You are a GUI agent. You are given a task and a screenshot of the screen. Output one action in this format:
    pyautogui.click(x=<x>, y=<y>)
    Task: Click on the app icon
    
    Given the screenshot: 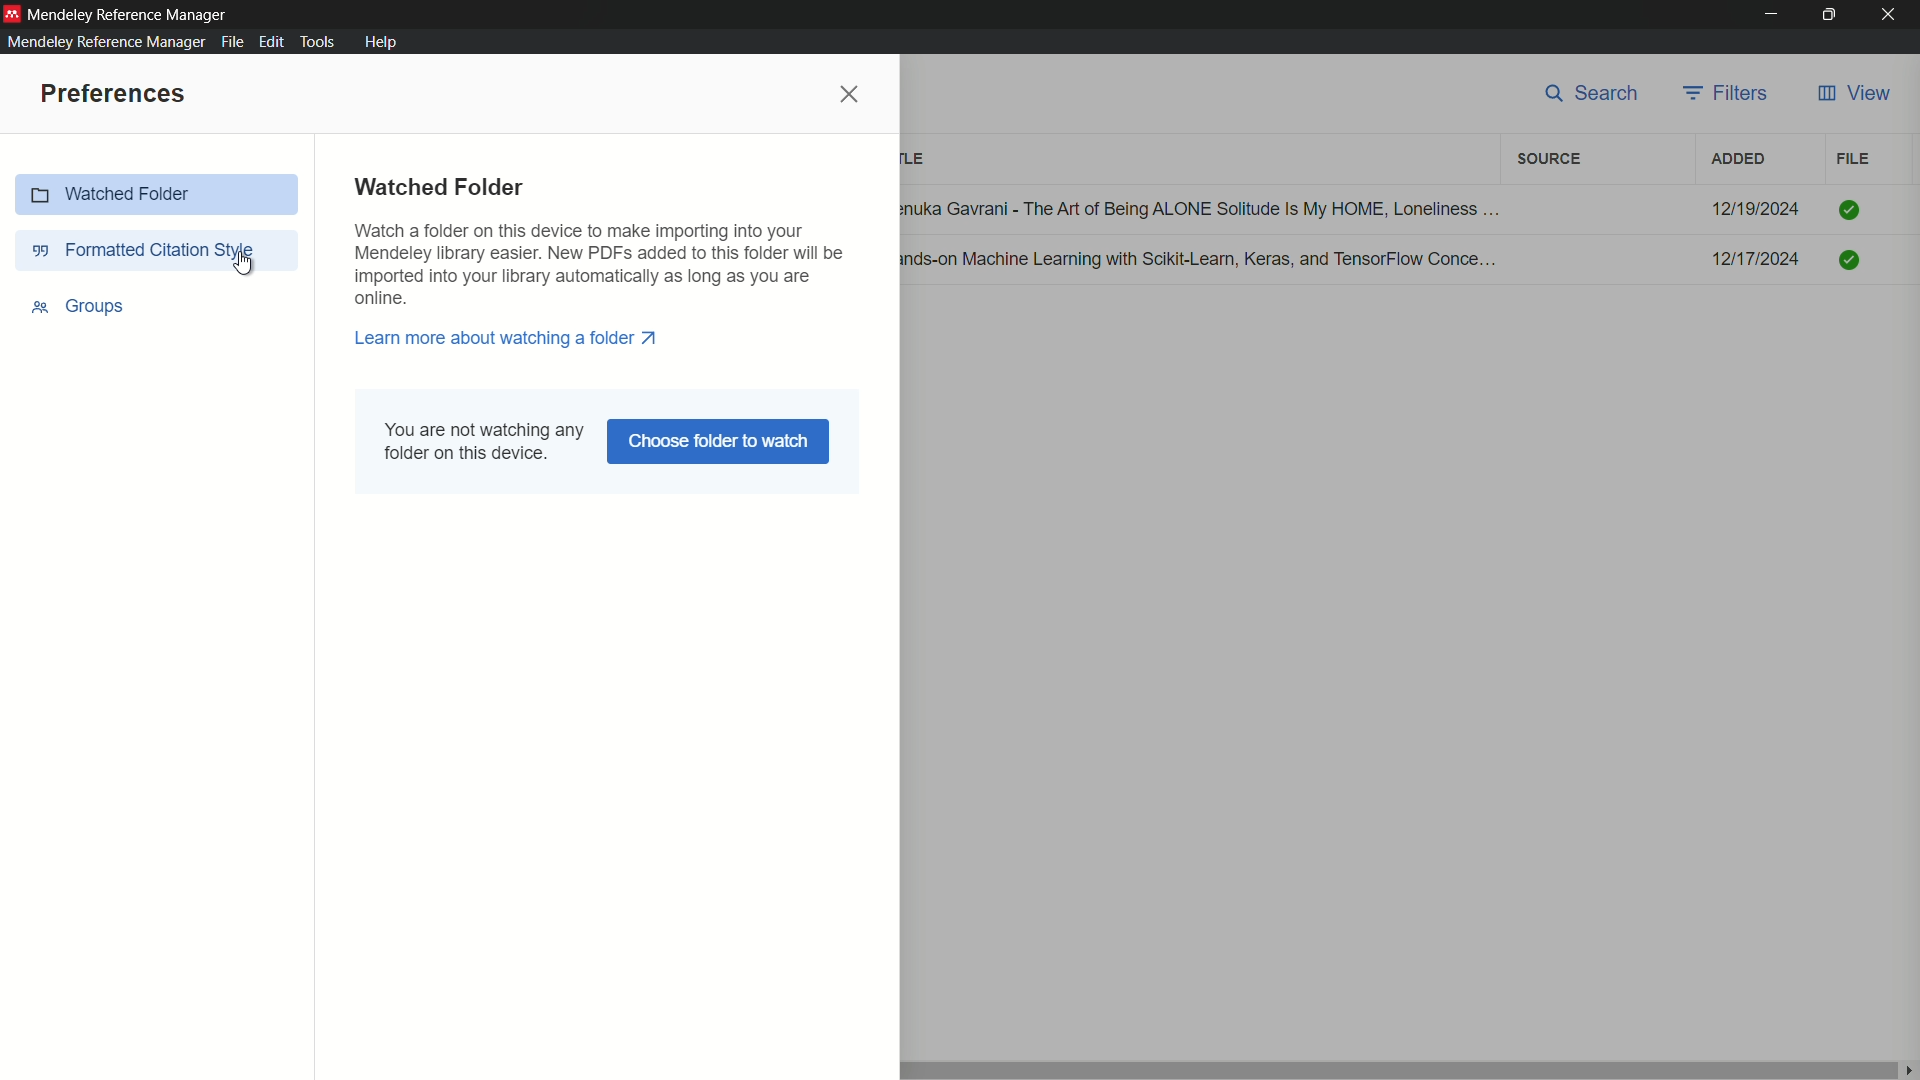 What is the action you would take?
    pyautogui.click(x=12, y=14)
    